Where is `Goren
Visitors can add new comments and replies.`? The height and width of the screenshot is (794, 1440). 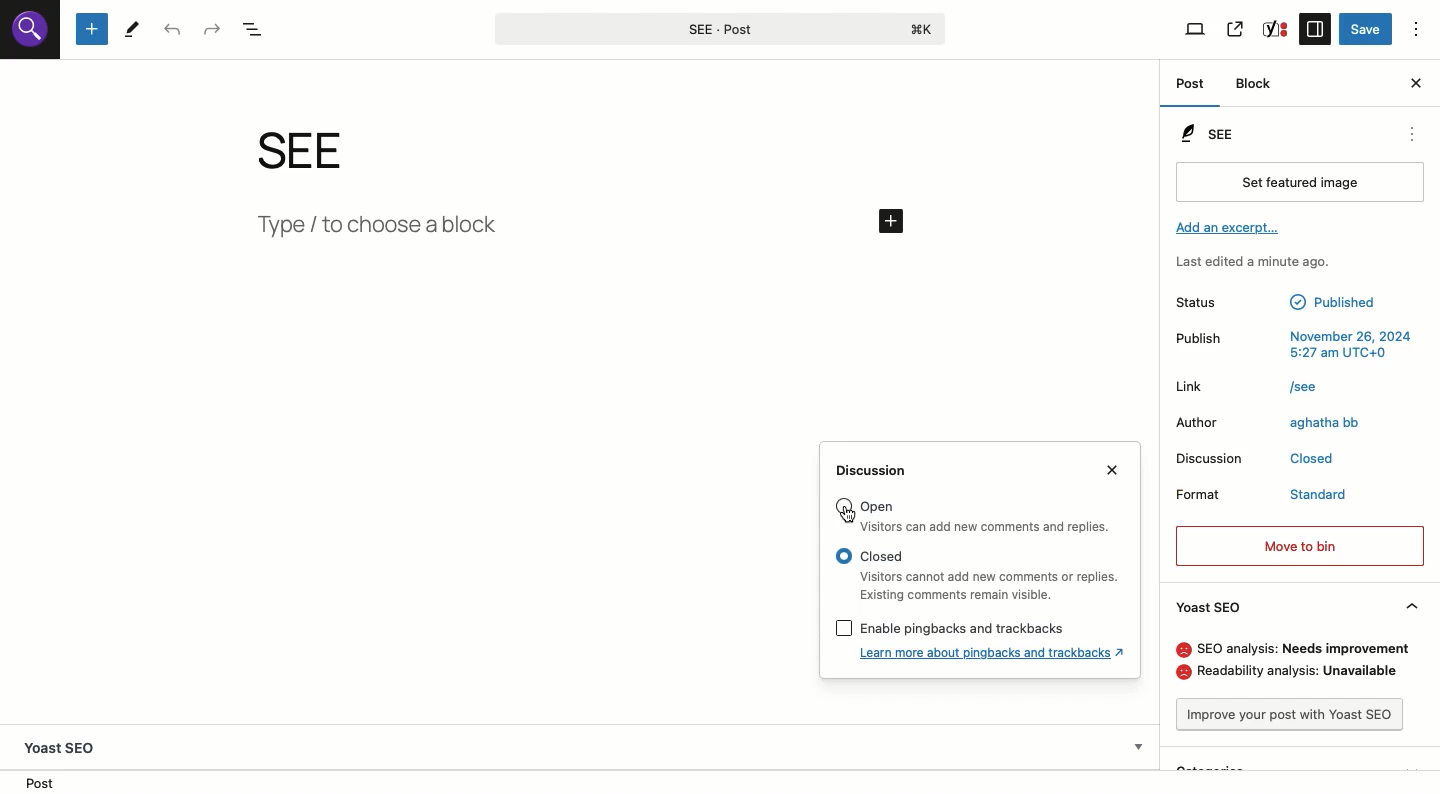
Goren
Visitors can add new comments and replies. is located at coordinates (976, 517).